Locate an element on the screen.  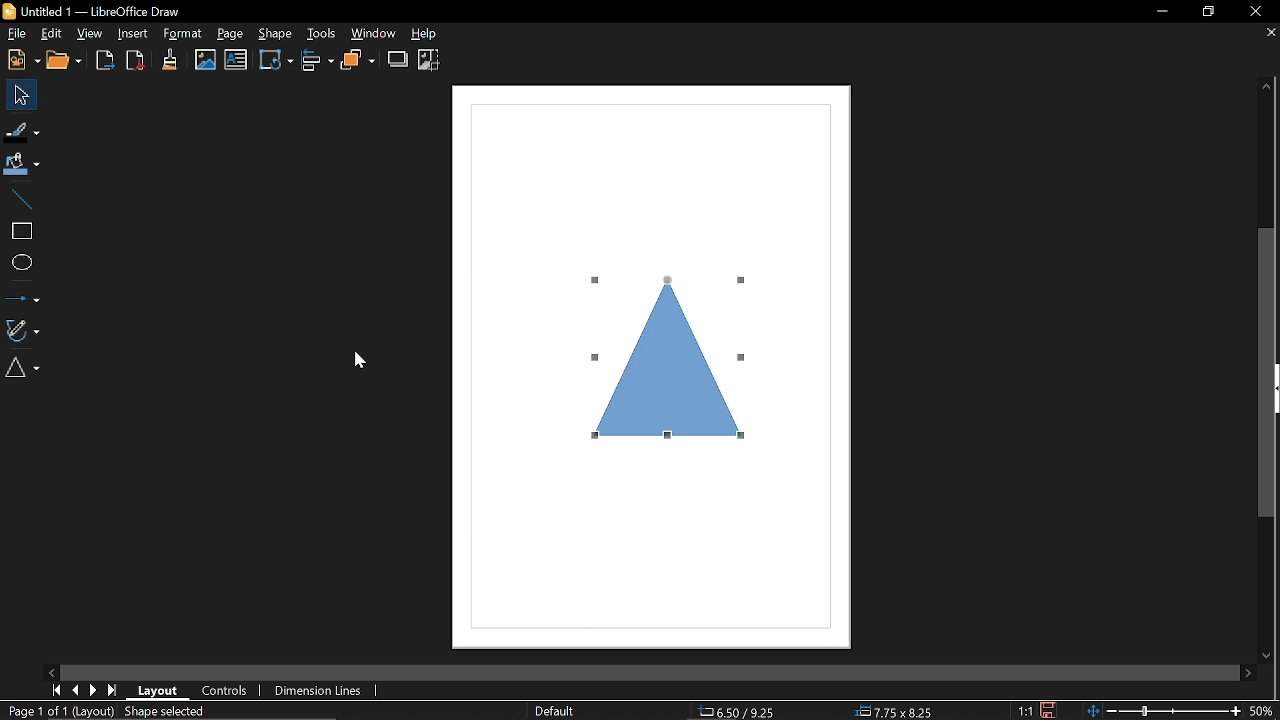
Fill color is located at coordinates (22, 165).